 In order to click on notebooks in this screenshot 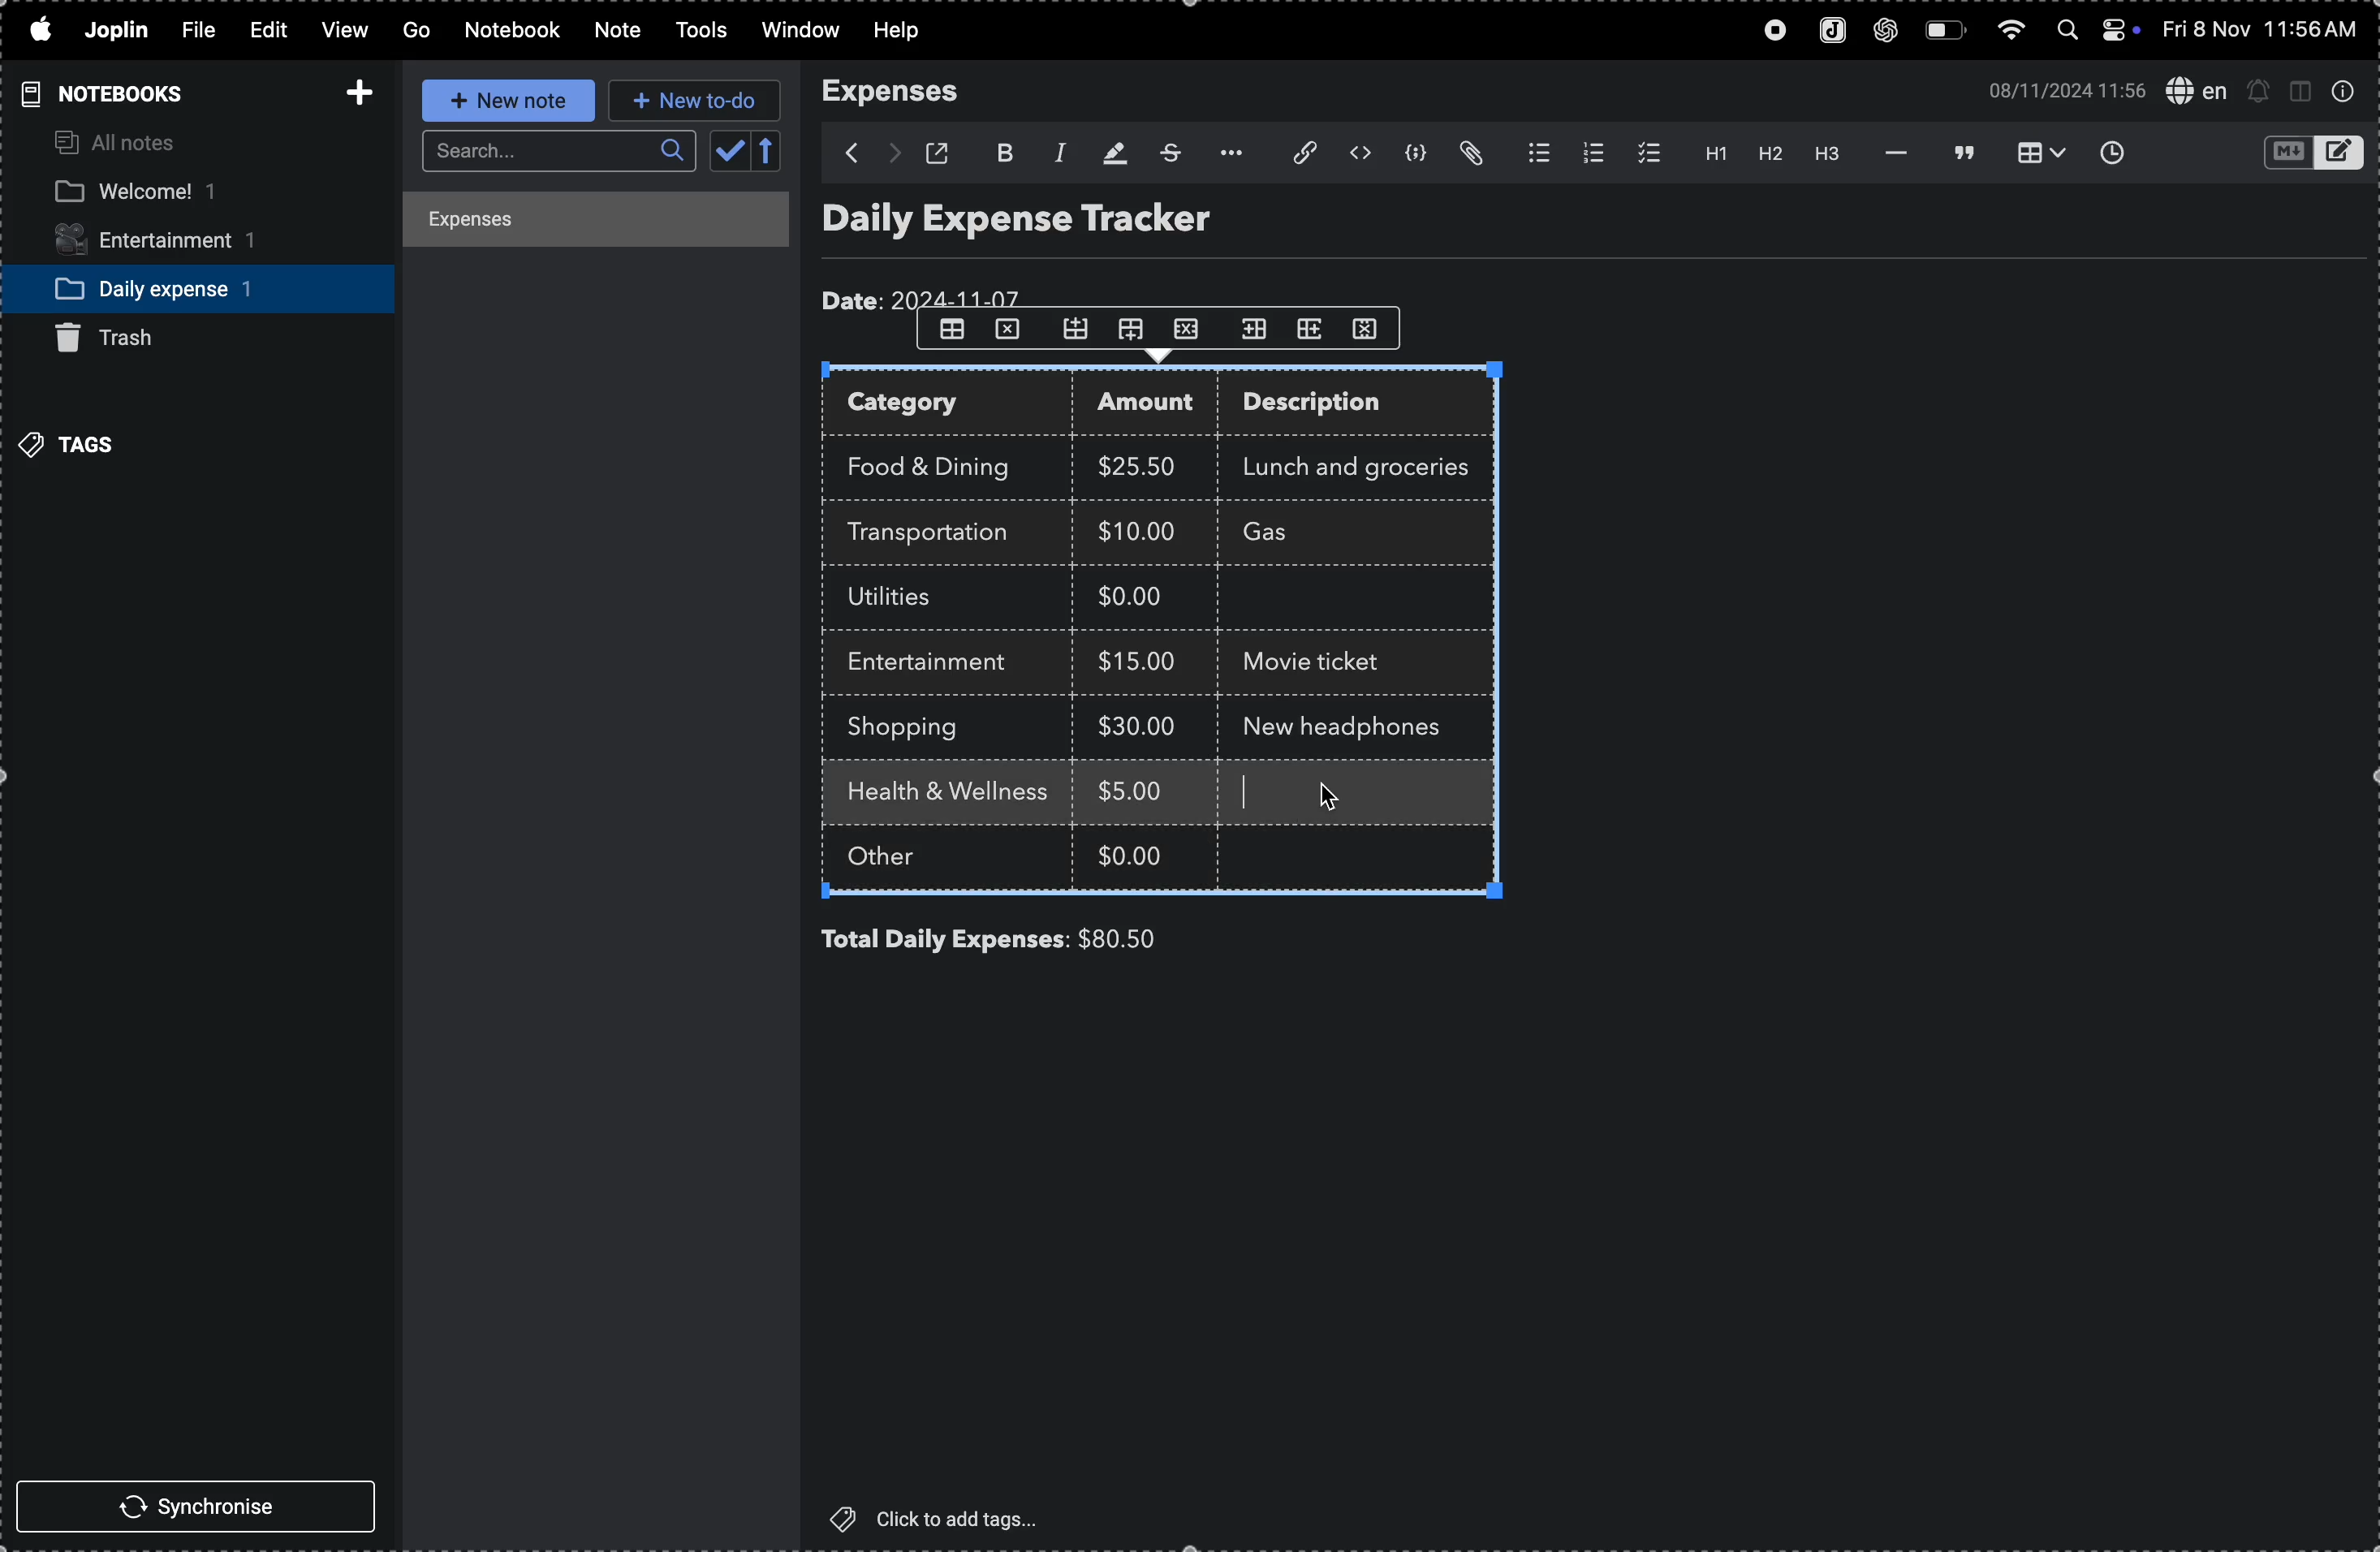, I will do `click(97, 93)`.